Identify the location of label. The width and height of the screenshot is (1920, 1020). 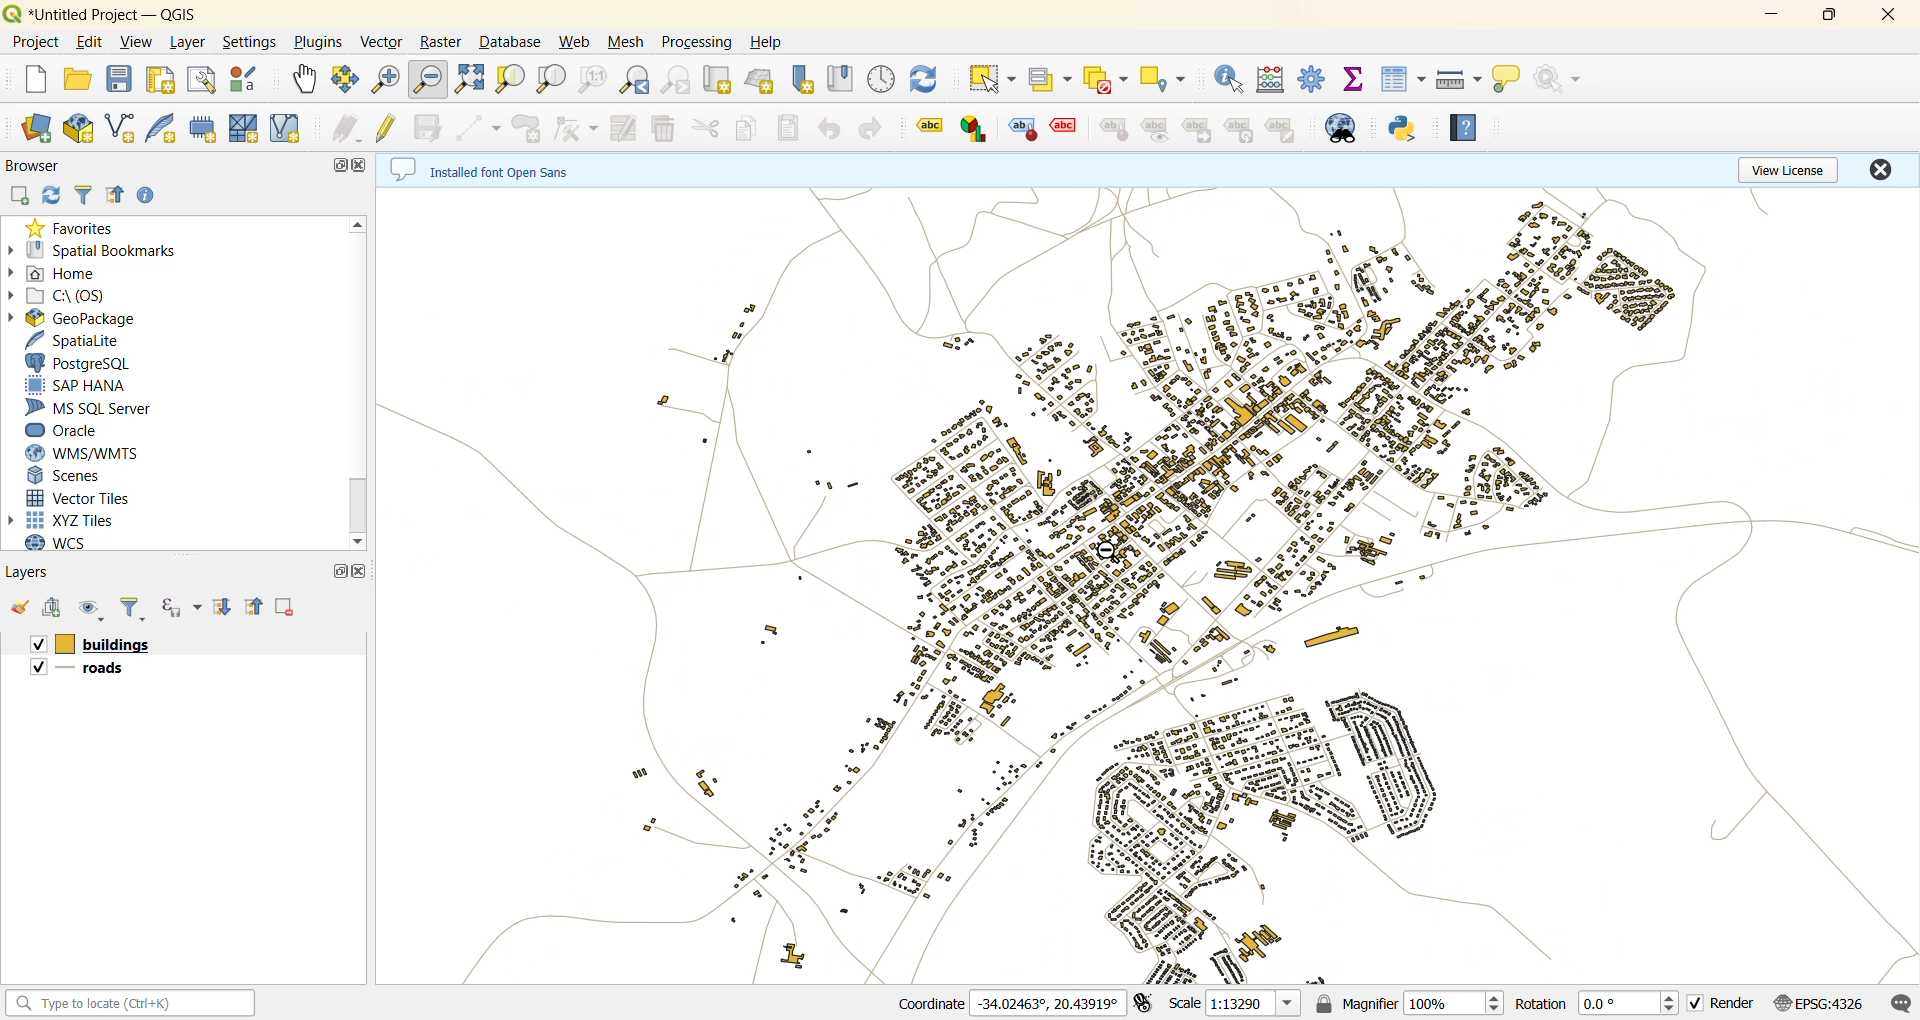
(1022, 130).